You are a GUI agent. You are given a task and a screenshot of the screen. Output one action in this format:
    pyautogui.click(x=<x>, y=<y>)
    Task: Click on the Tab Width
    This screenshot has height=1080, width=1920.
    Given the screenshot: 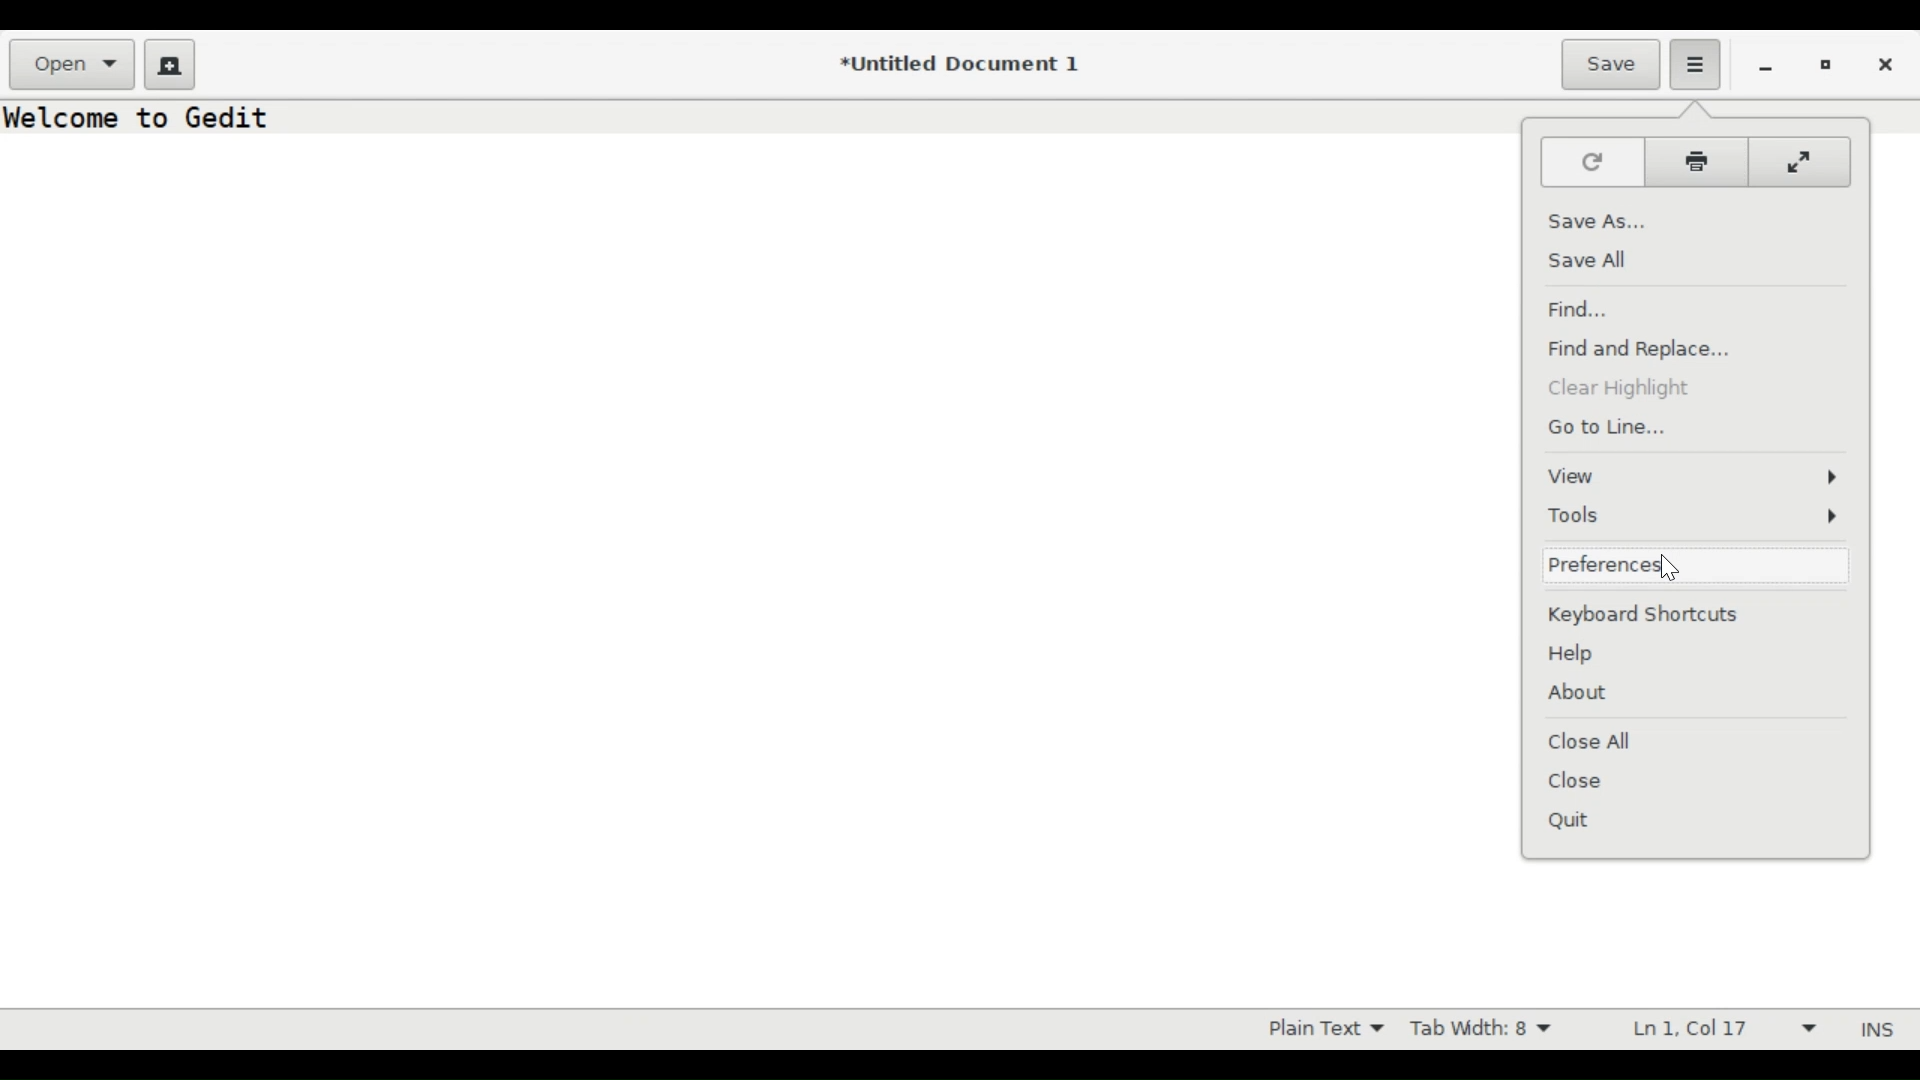 What is the action you would take?
    pyautogui.click(x=1481, y=1030)
    